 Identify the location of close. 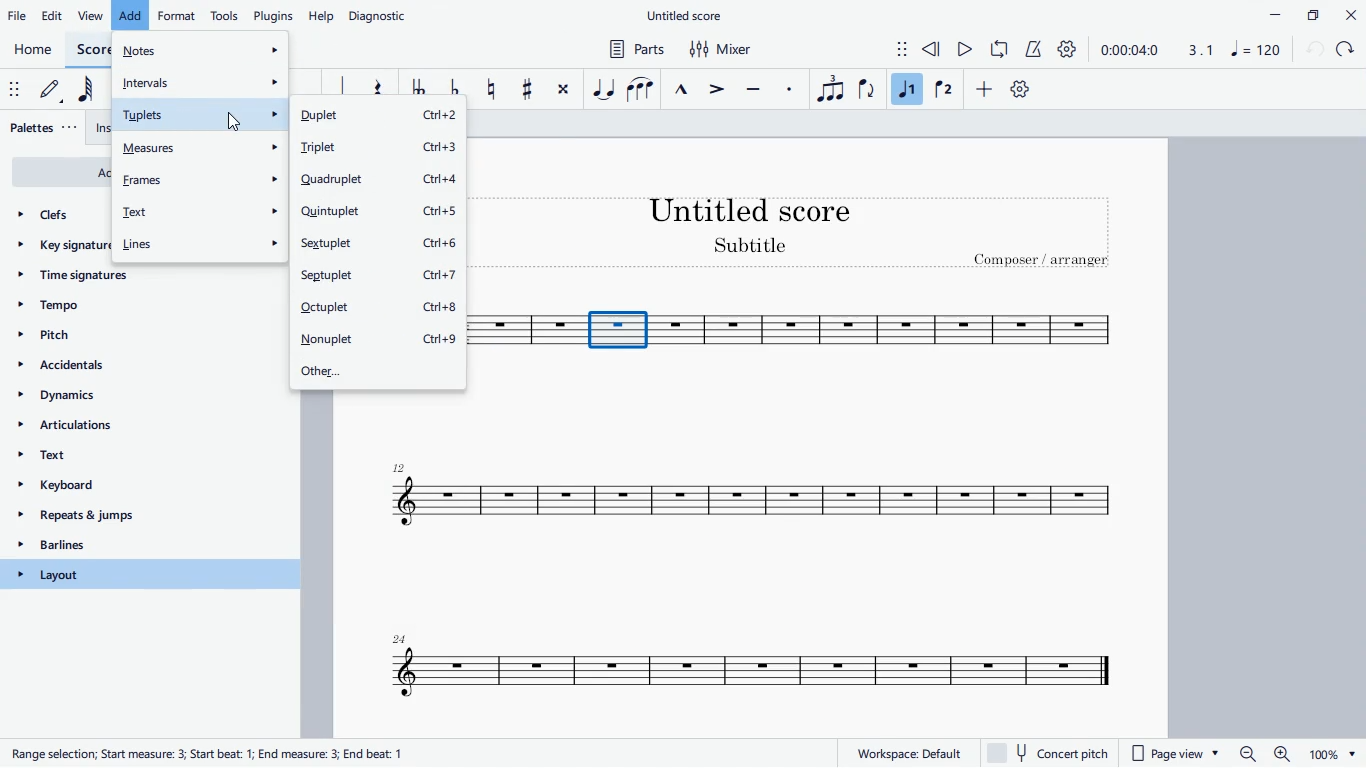
(1350, 14).